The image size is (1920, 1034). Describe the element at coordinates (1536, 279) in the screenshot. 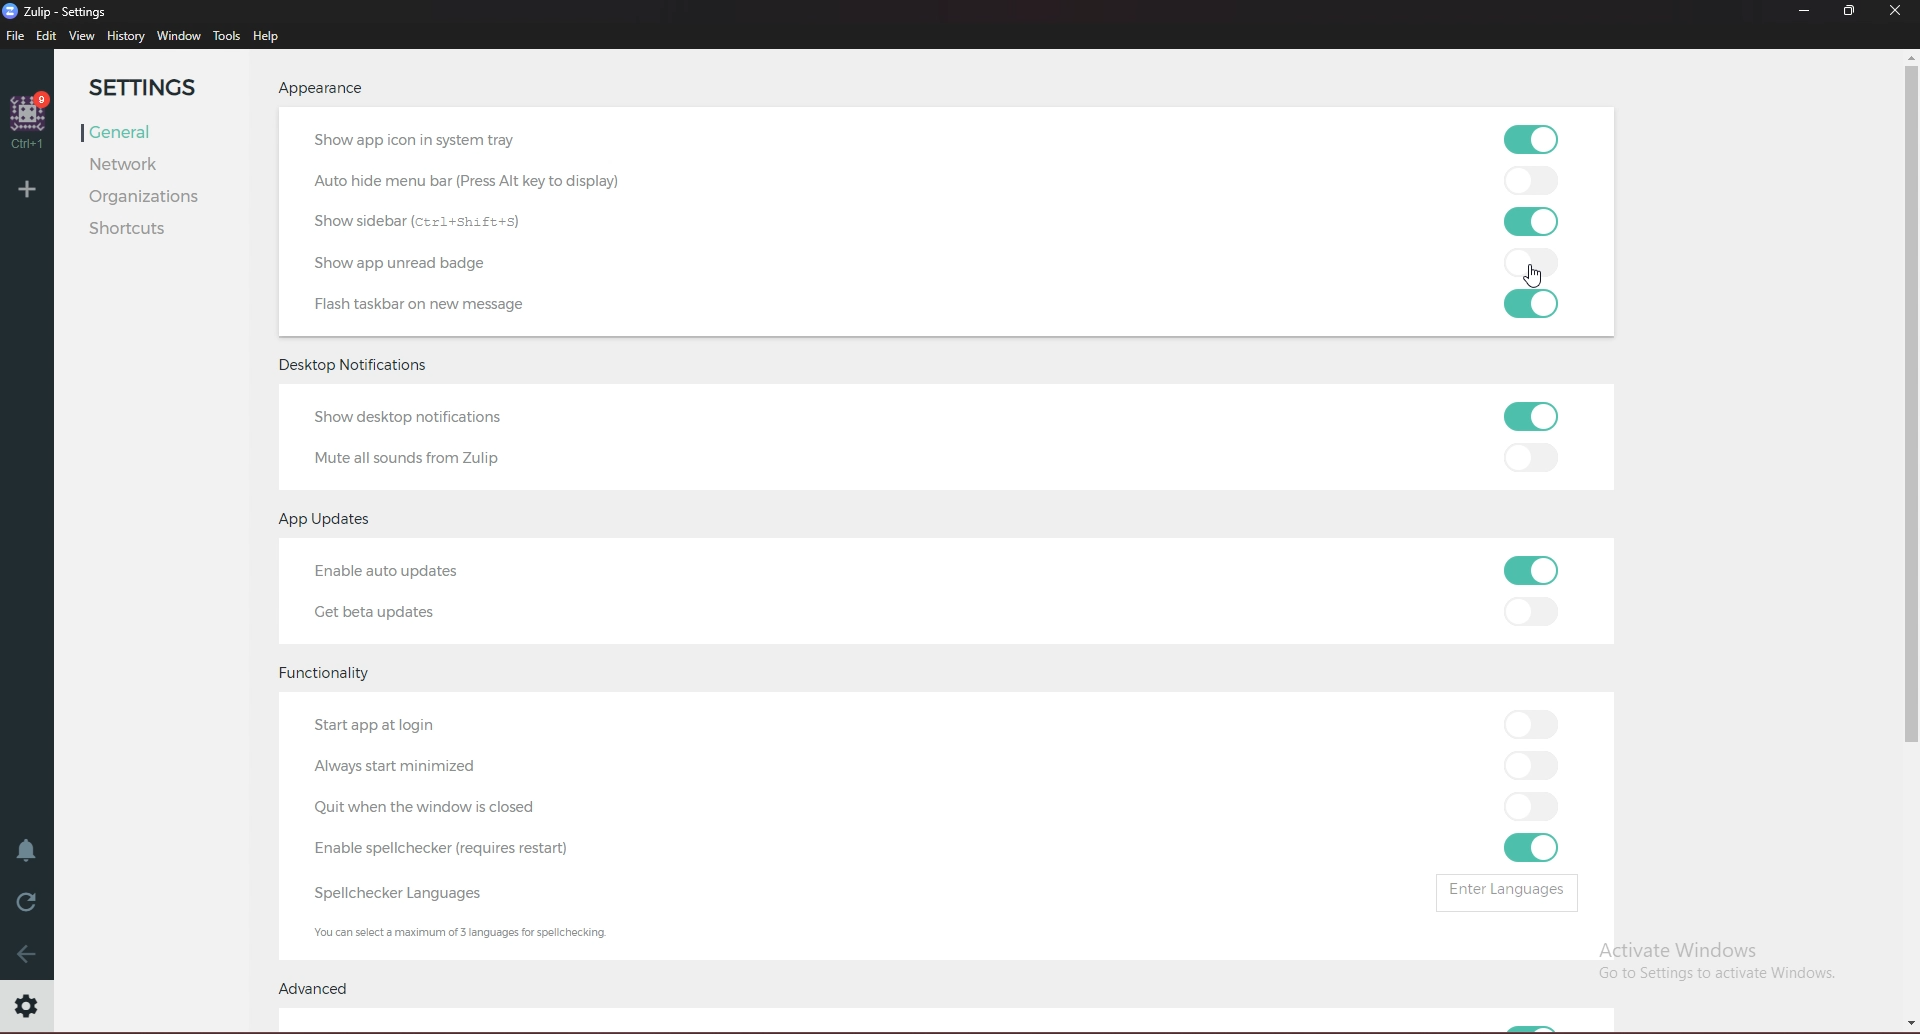

I see `cursor` at that location.